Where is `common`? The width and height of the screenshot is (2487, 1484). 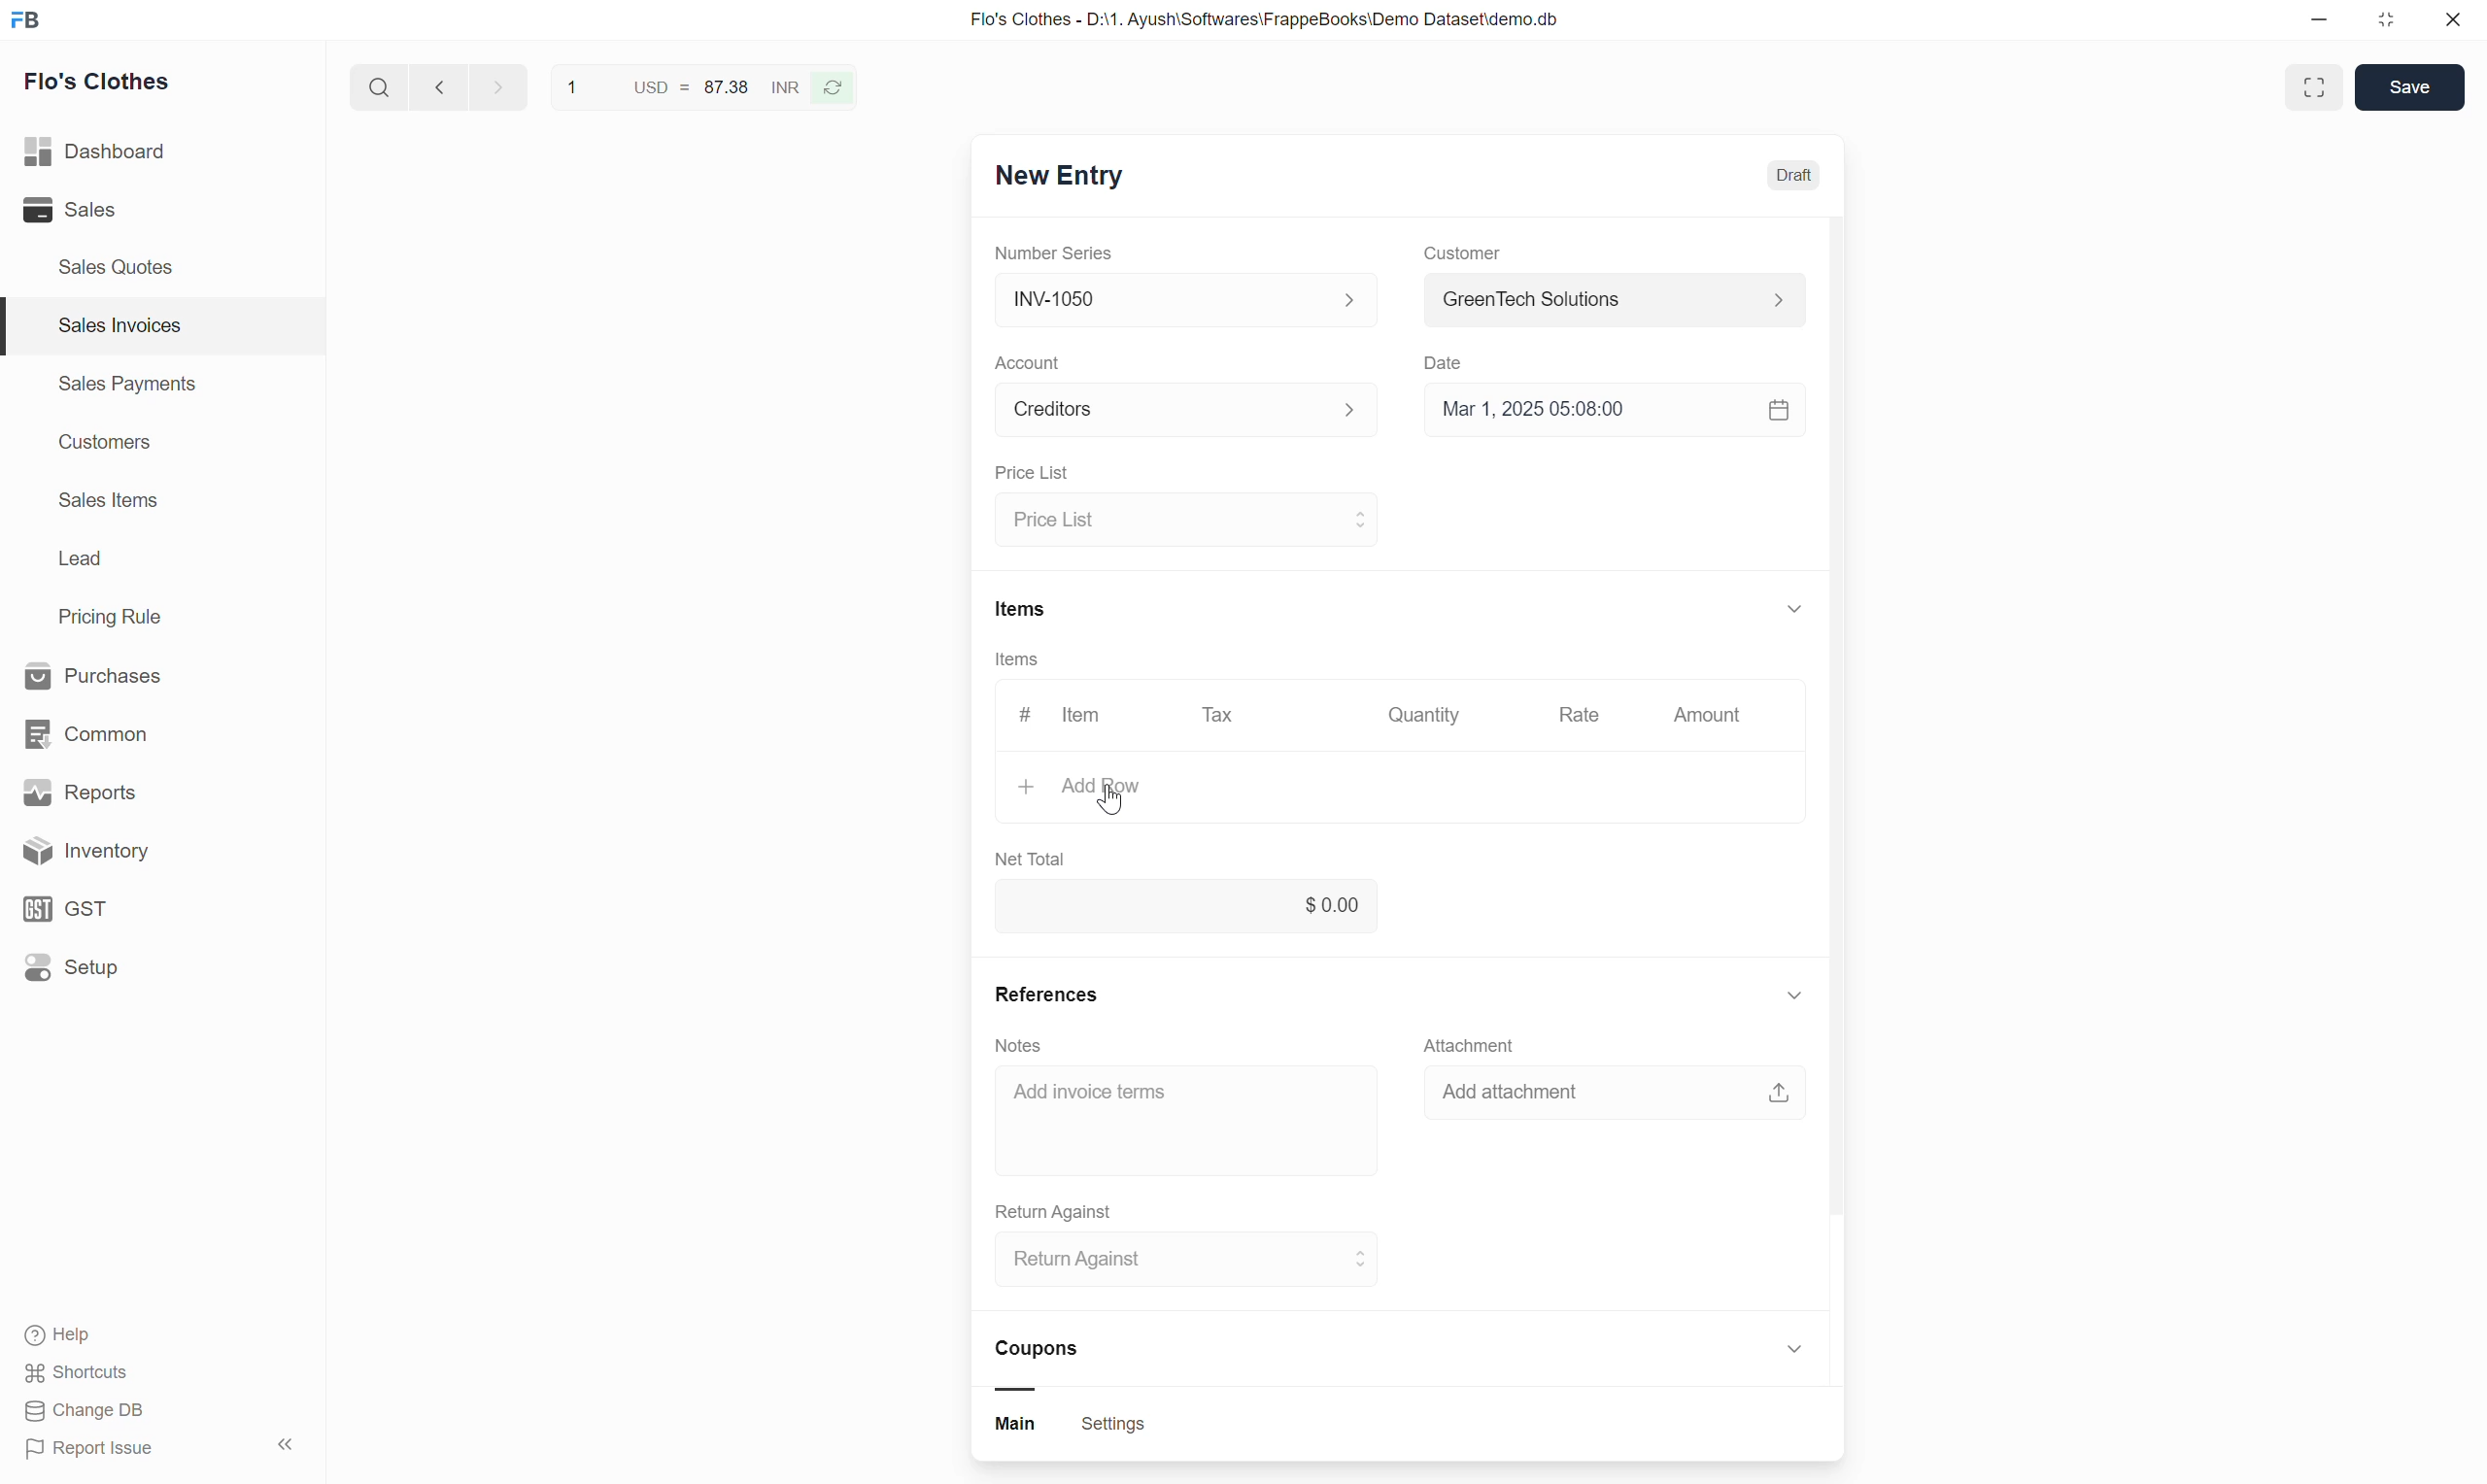
common is located at coordinates (130, 729).